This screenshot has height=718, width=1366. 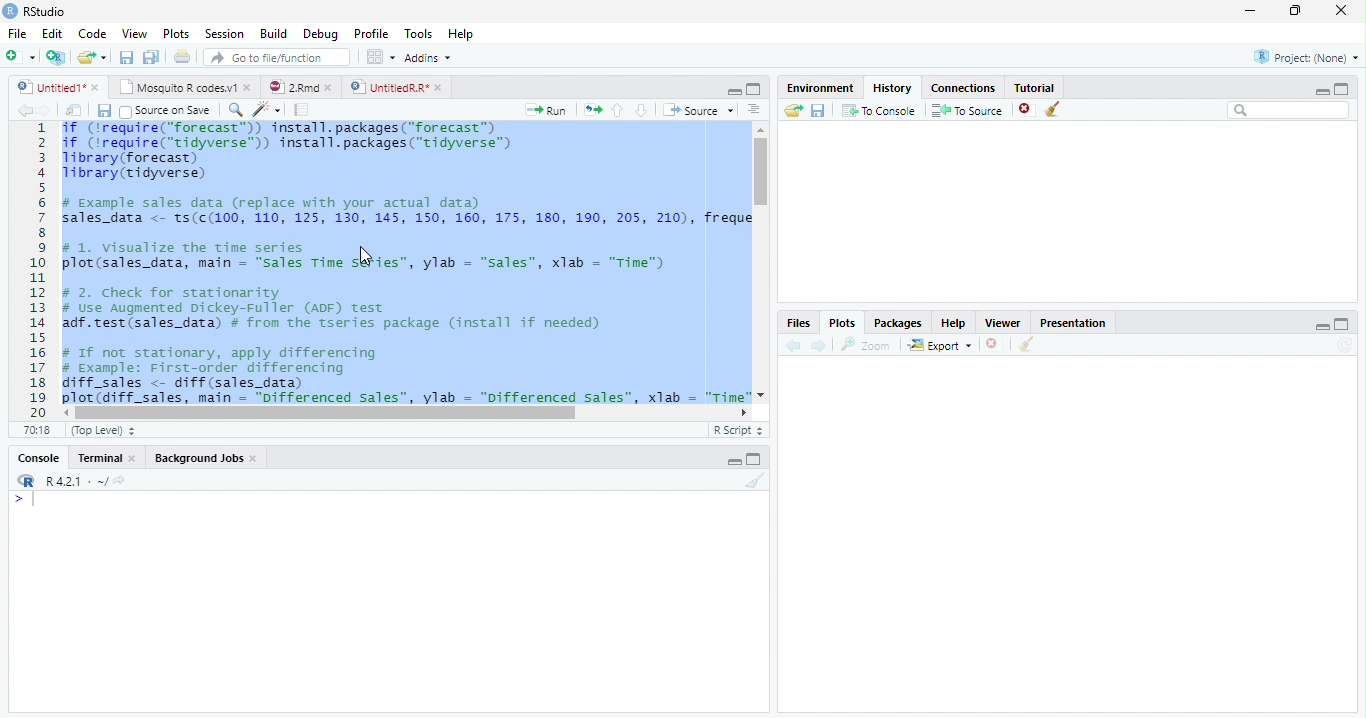 What do you see at coordinates (967, 109) in the screenshot?
I see `To Source` at bounding box center [967, 109].